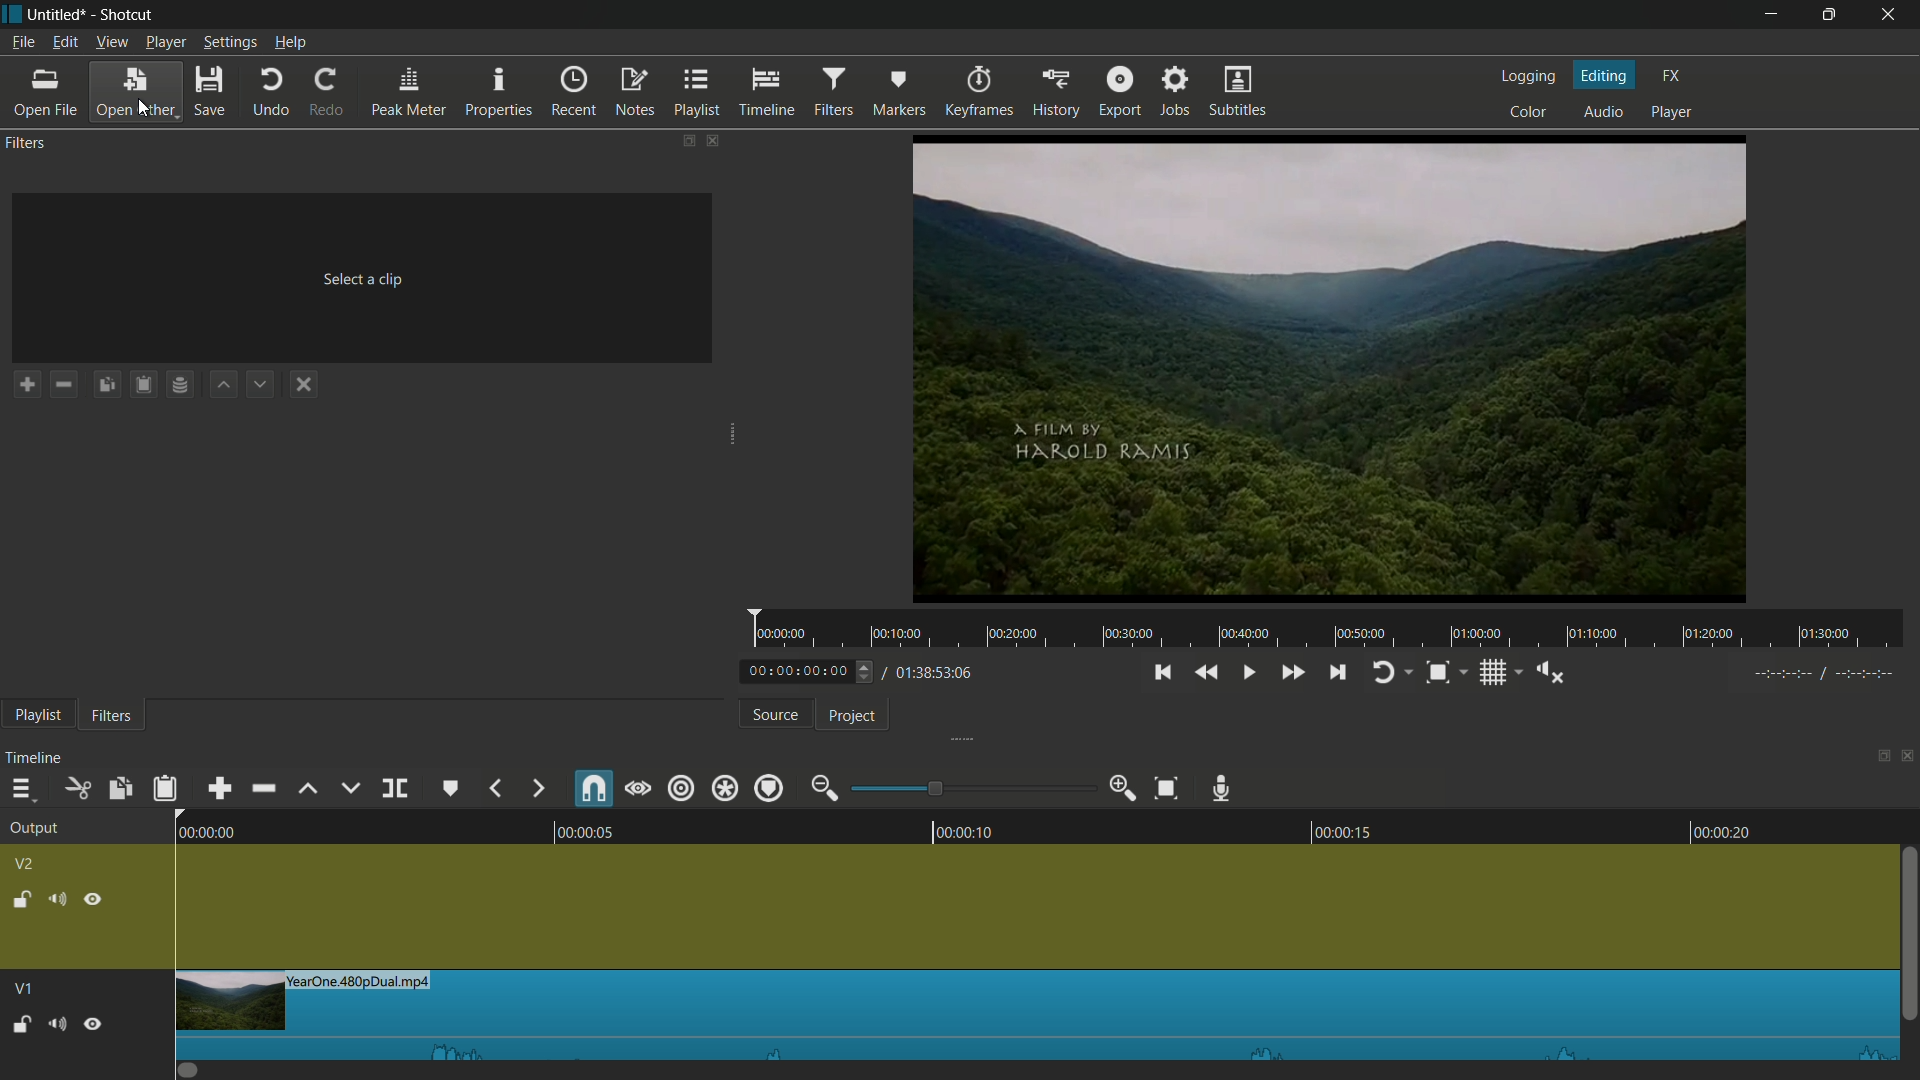  I want to click on export, so click(1121, 92).